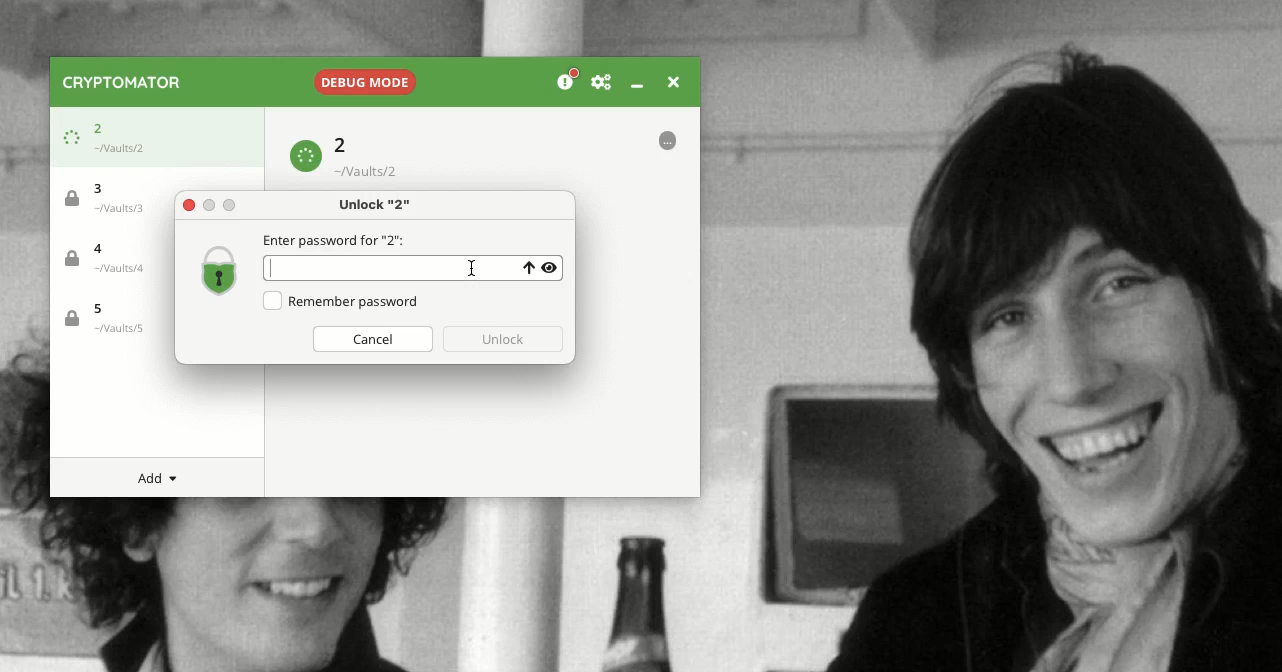  What do you see at coordinates (72, 137) in the screenshot?
I see `Loading` at bounding box center [72, 137].